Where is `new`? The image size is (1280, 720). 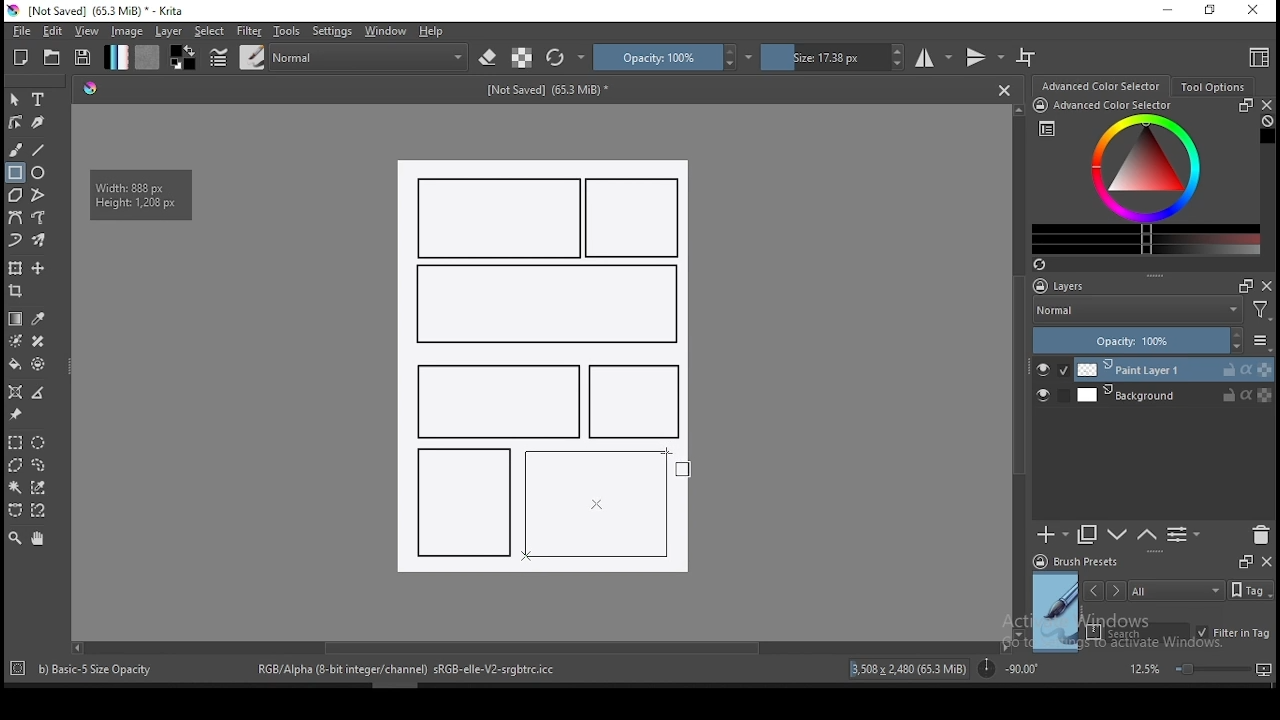 new is located at coordinates (21, 57).